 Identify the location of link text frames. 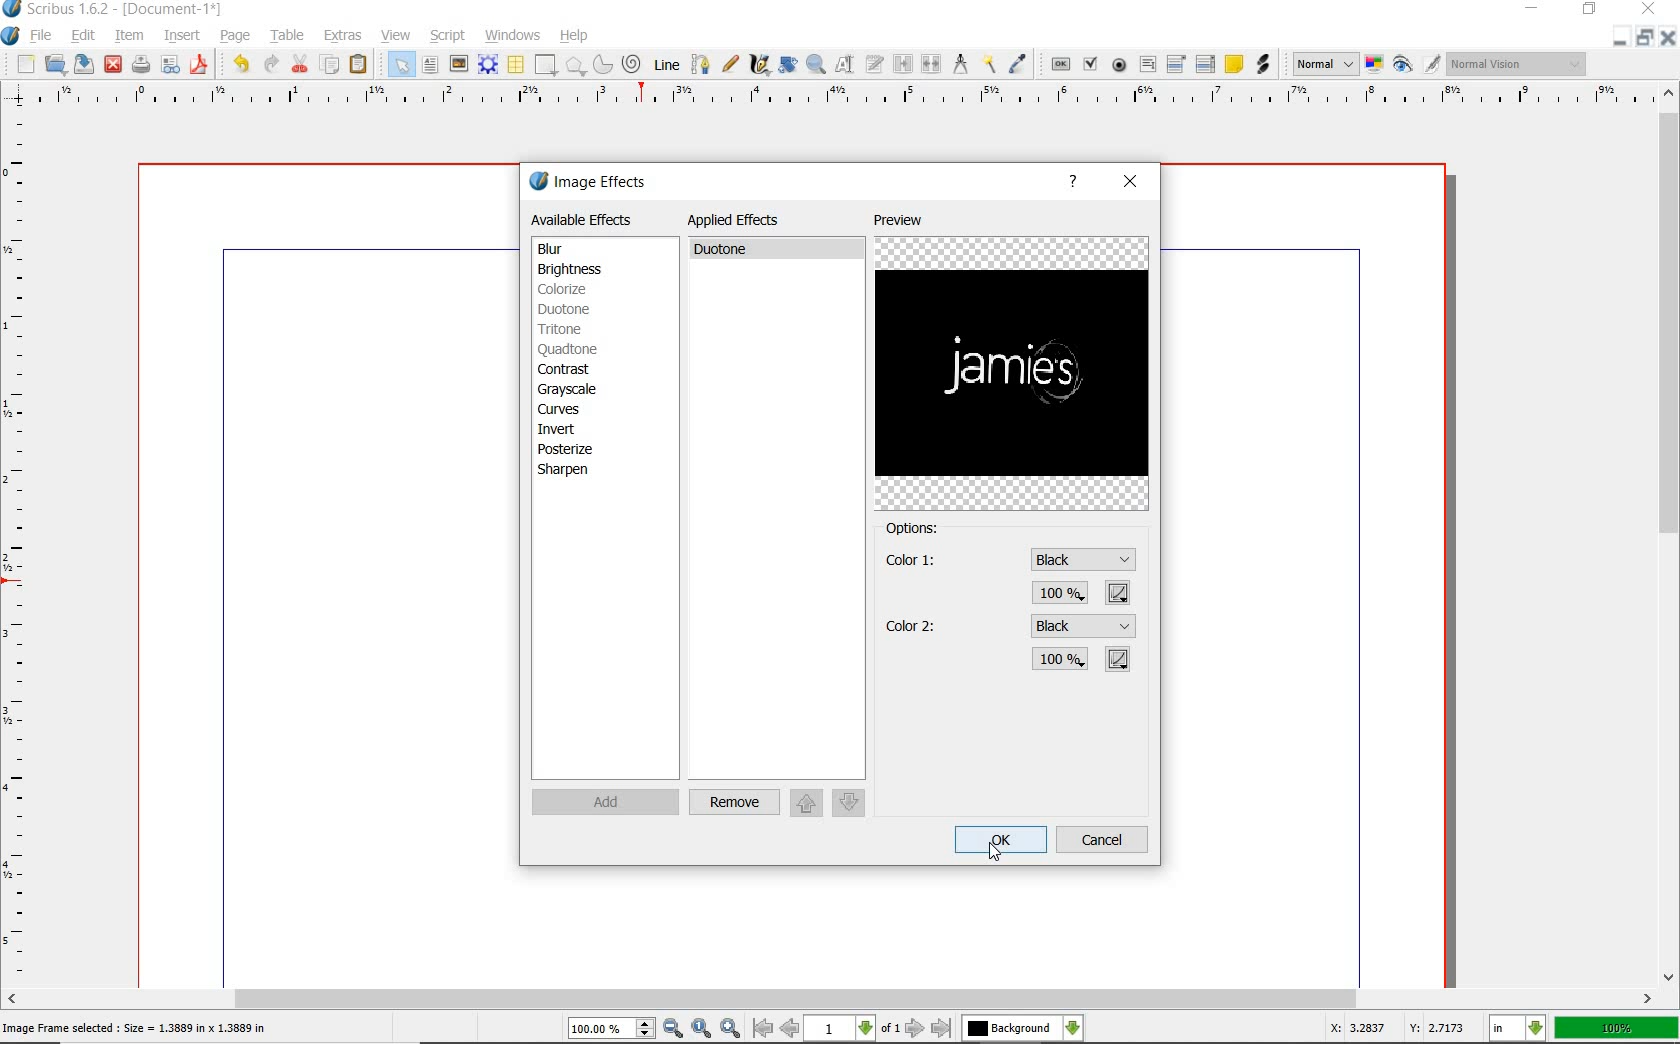
(904, 63).